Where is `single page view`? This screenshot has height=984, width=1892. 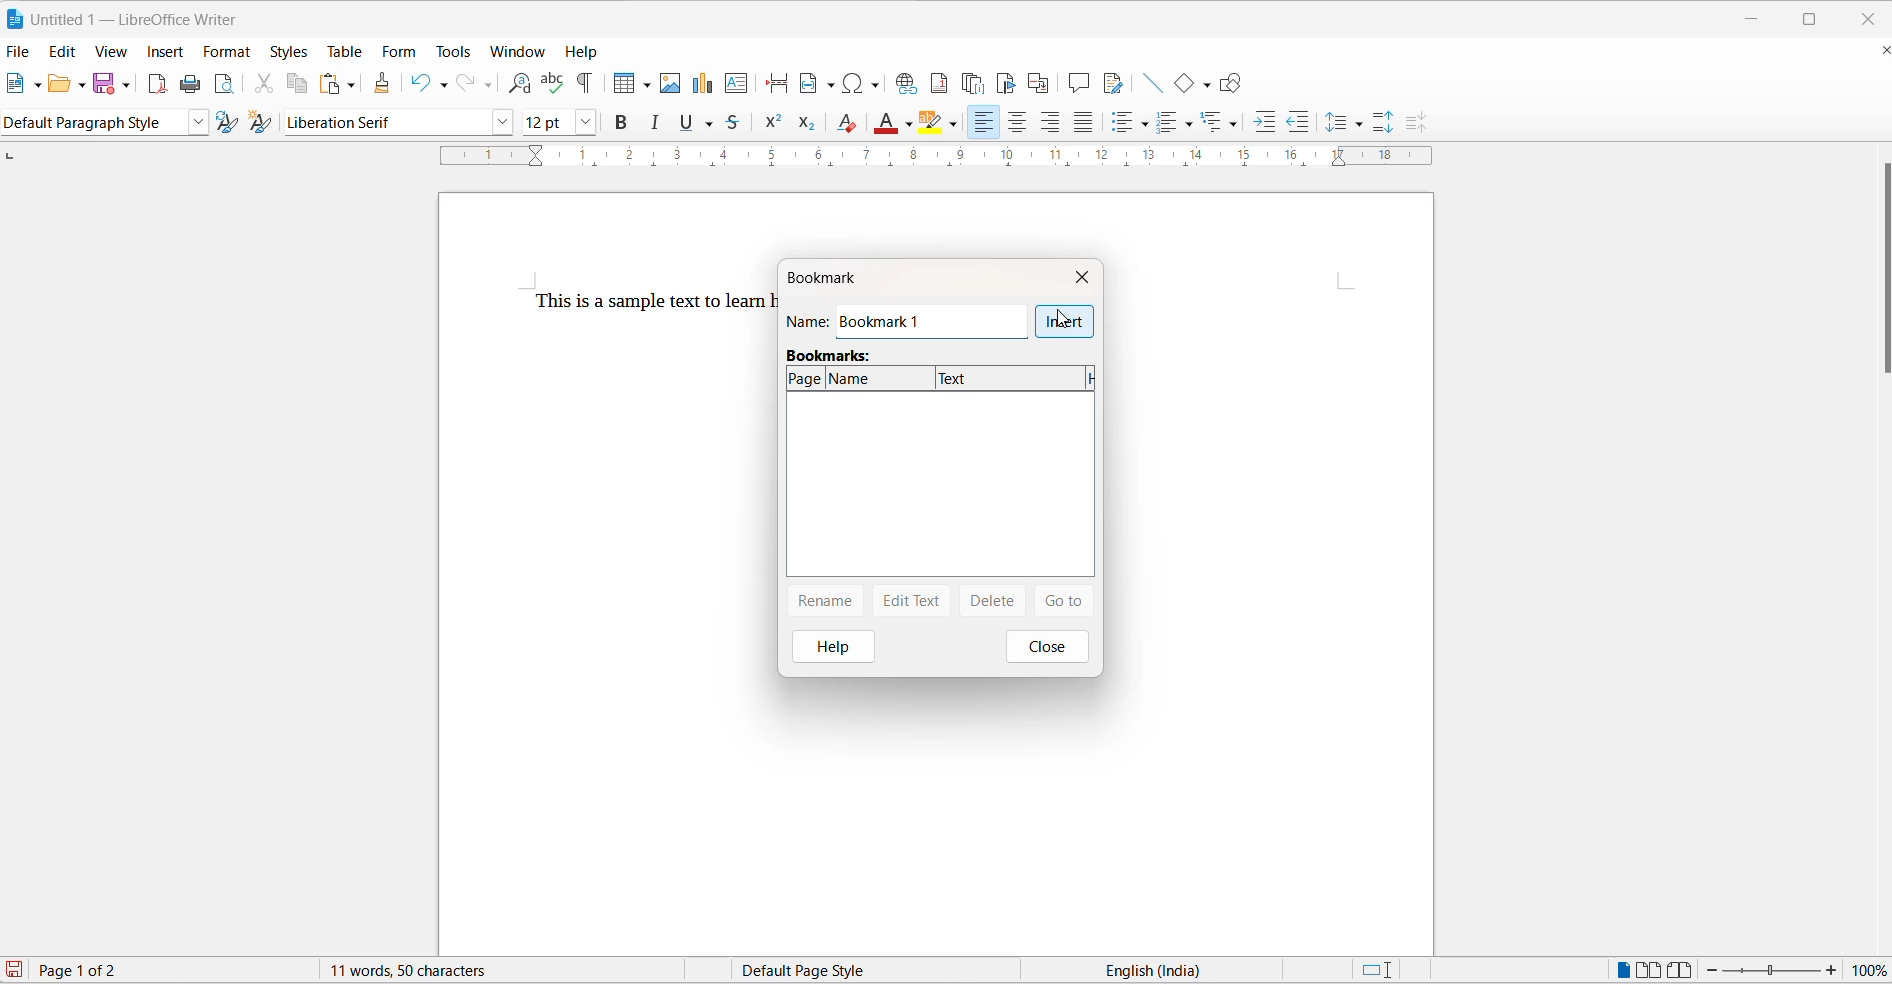 single page view is located at coordinates (1619, 969).